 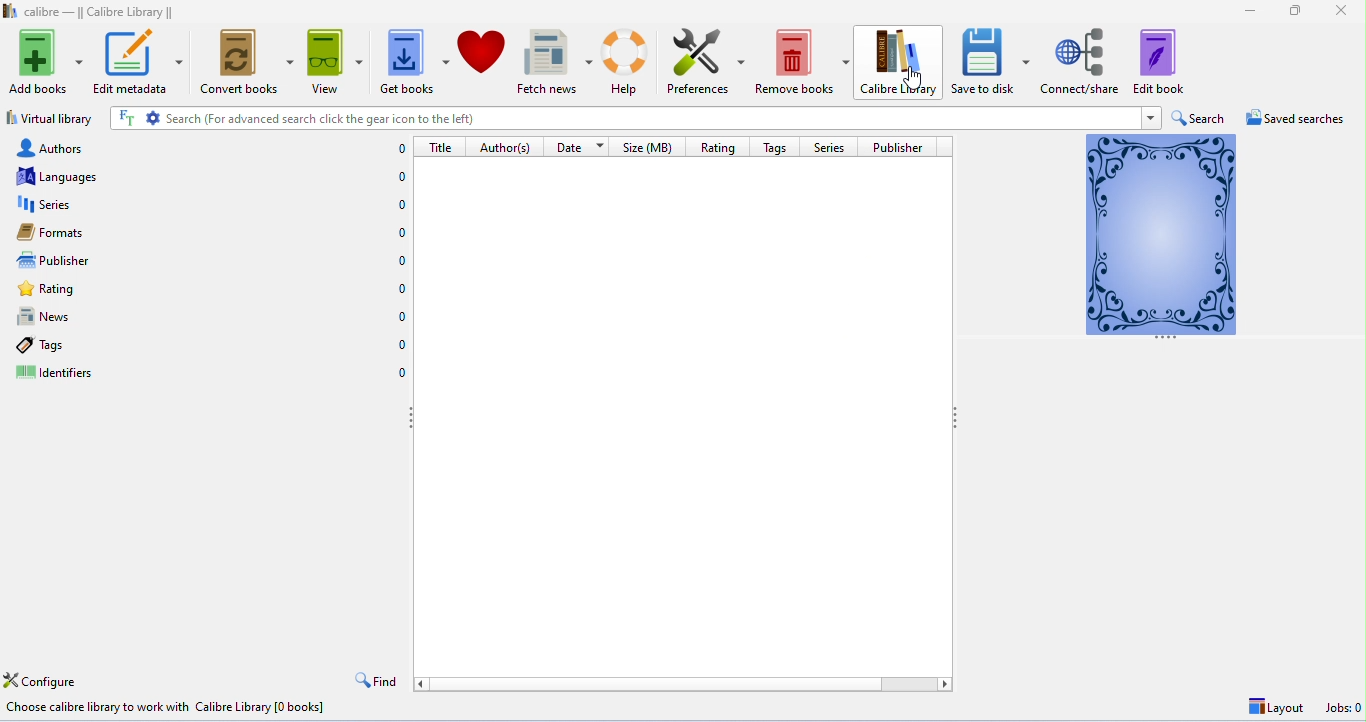 I want to click on saved searches, so click(x=1299, y=119).